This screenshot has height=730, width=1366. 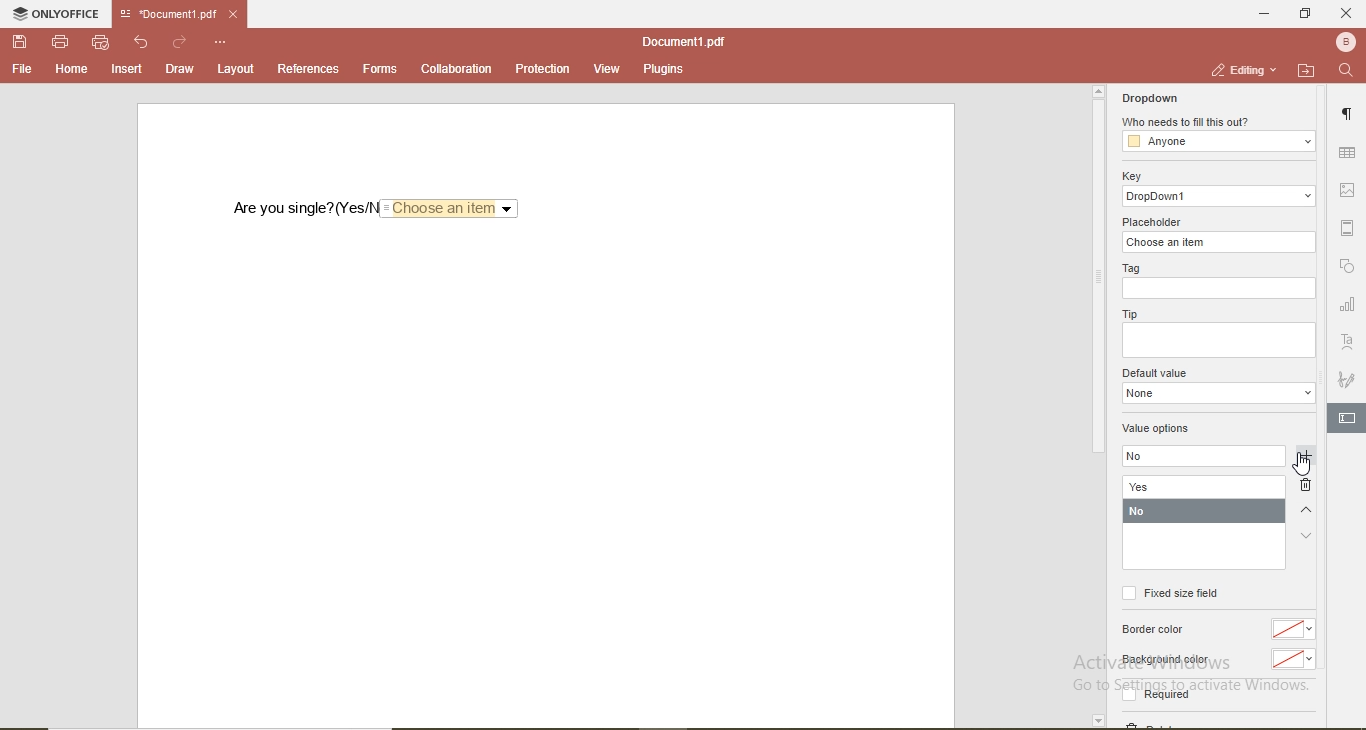 What do you see at coordinates (221, 43) in the screenshot?
I see `options` at bounding box center [221, 43].